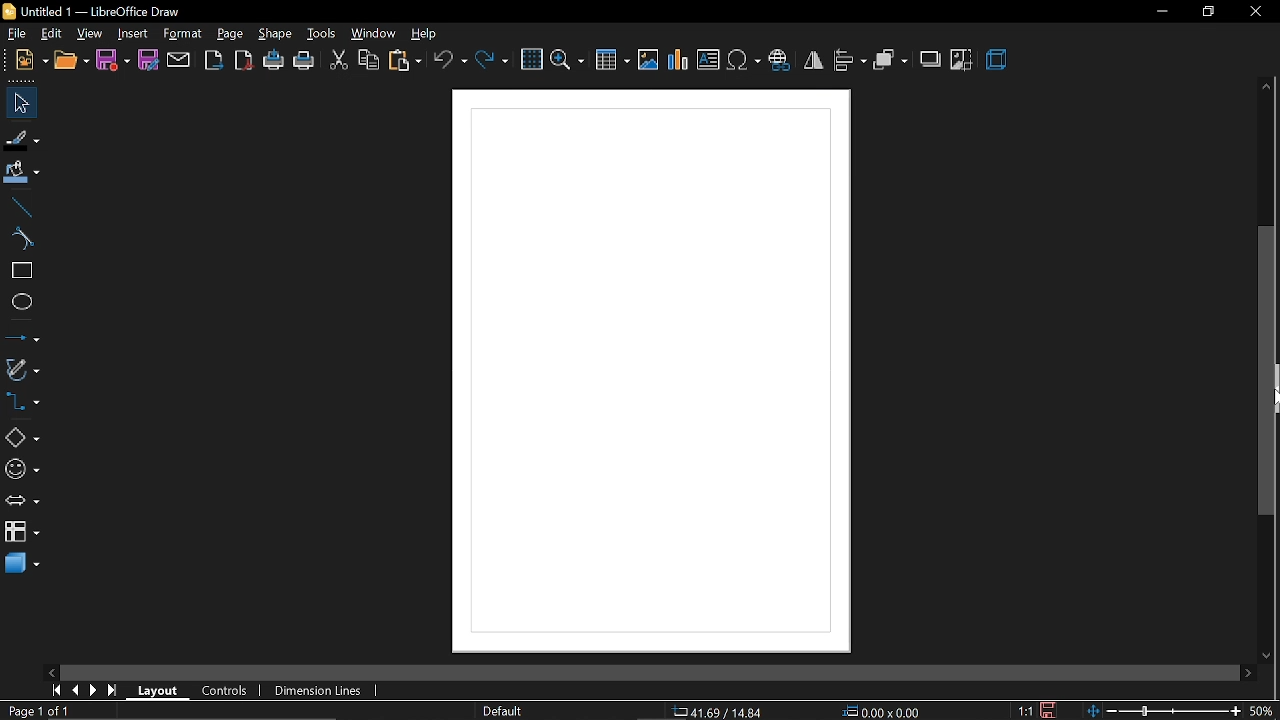  What do you see at coordinates (40, 712) in the screenshot?
I see `current page` at bounding box center [40, 712].